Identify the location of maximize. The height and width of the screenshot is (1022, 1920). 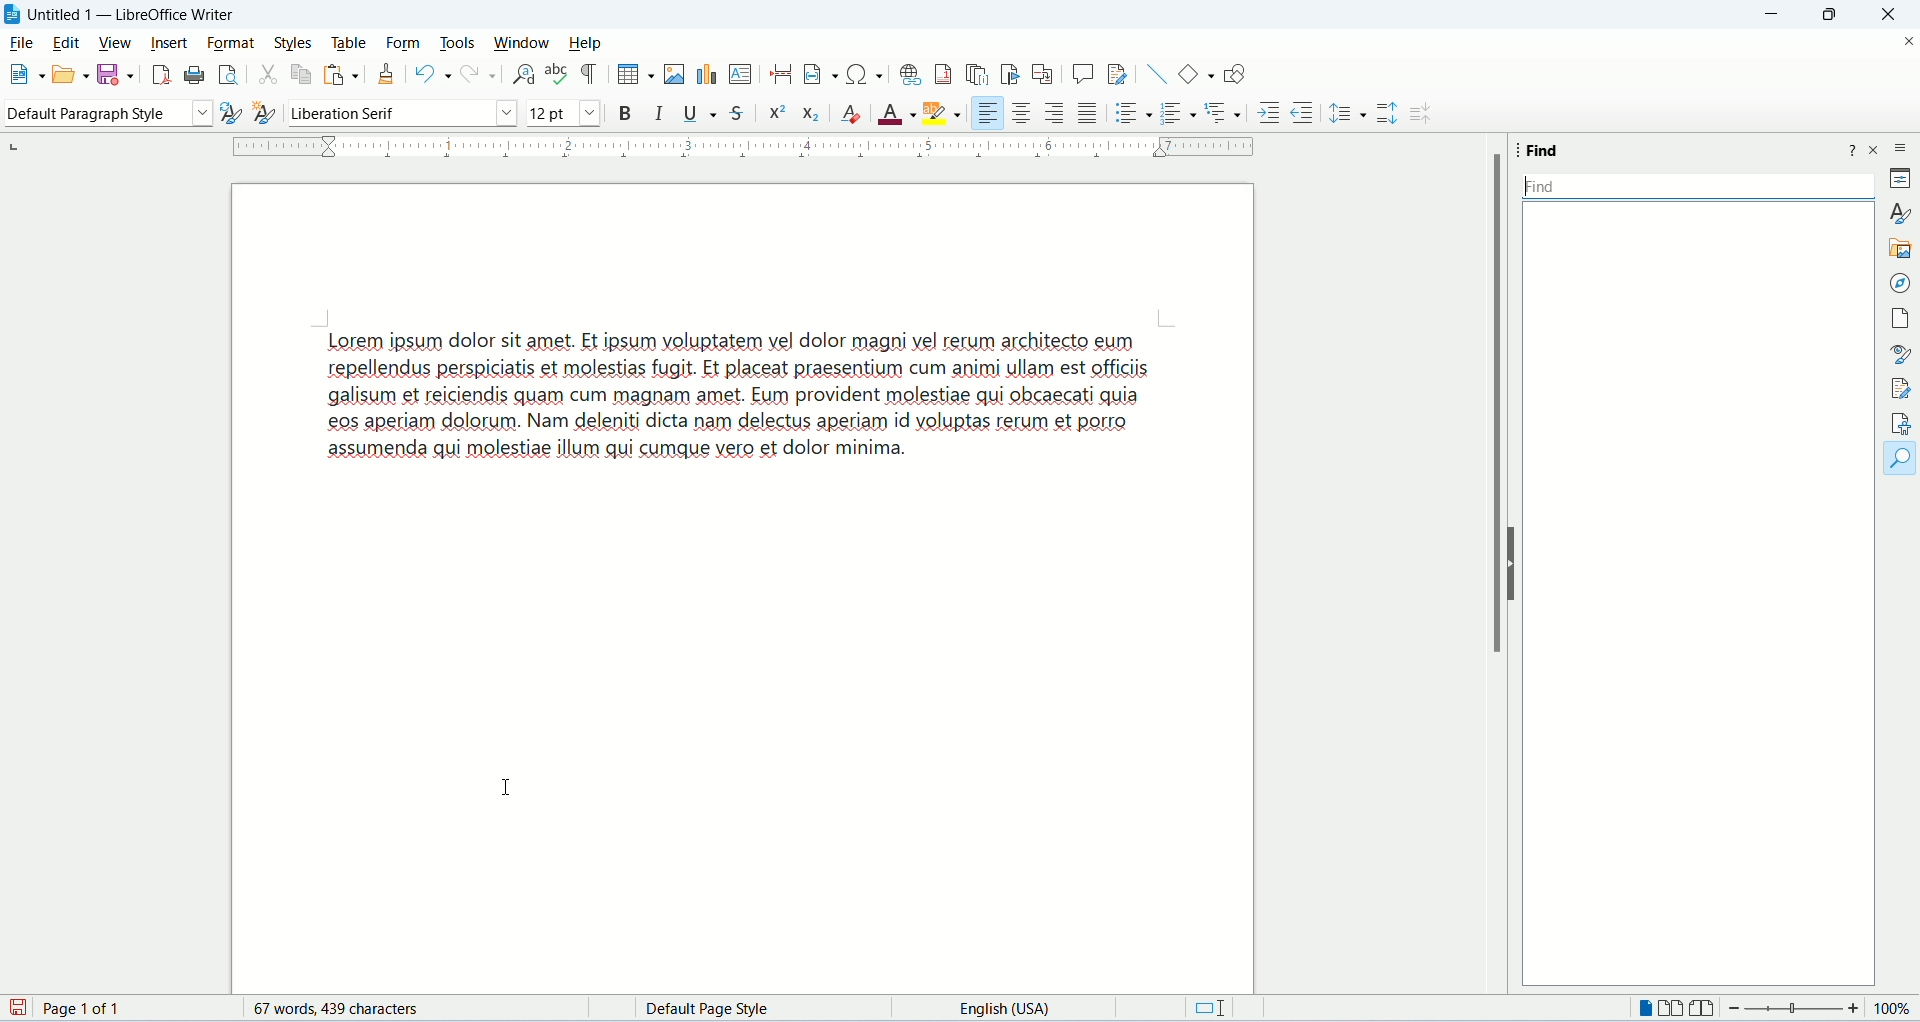
(1831, 18).